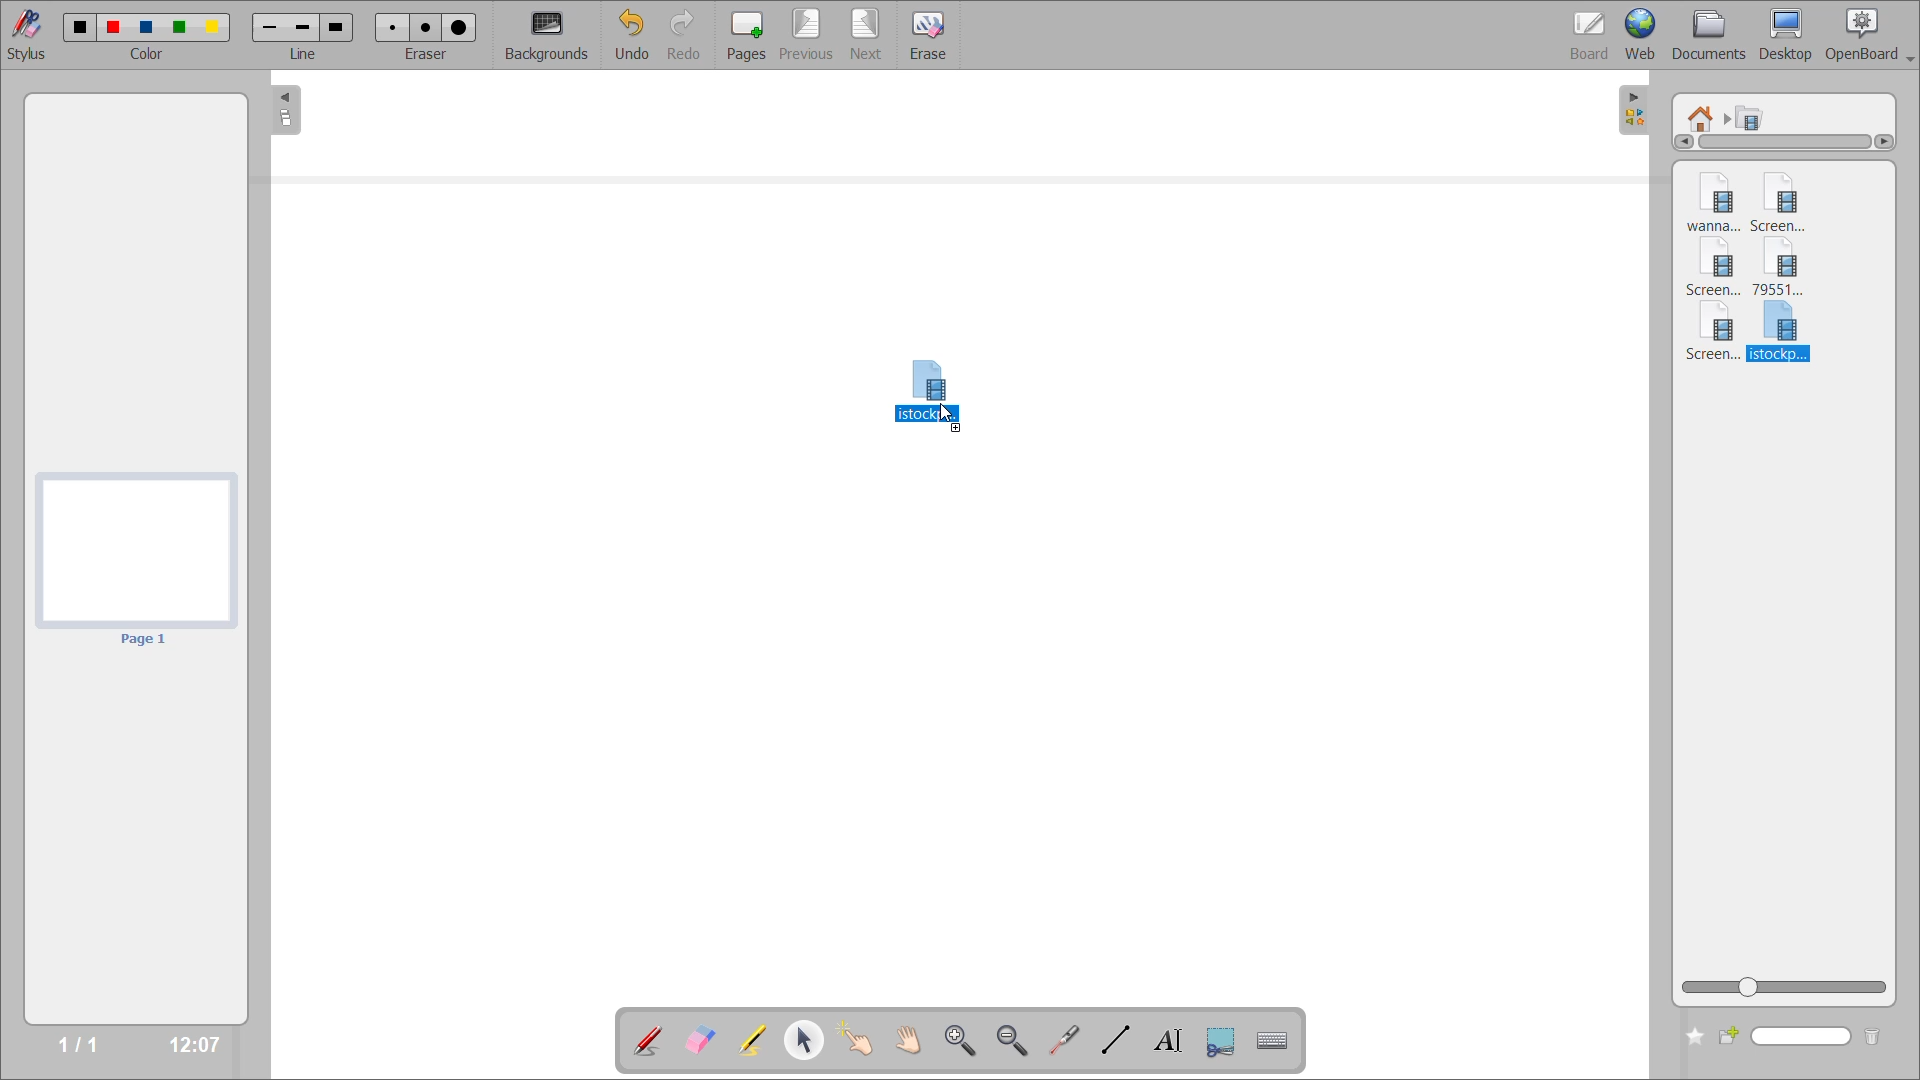 The width and height of the screenshot is (1920, 1080). What do you see at coordinates (1709, 336) in the screenshot?
I see `Video 5` at bounding box center [1709, 336].